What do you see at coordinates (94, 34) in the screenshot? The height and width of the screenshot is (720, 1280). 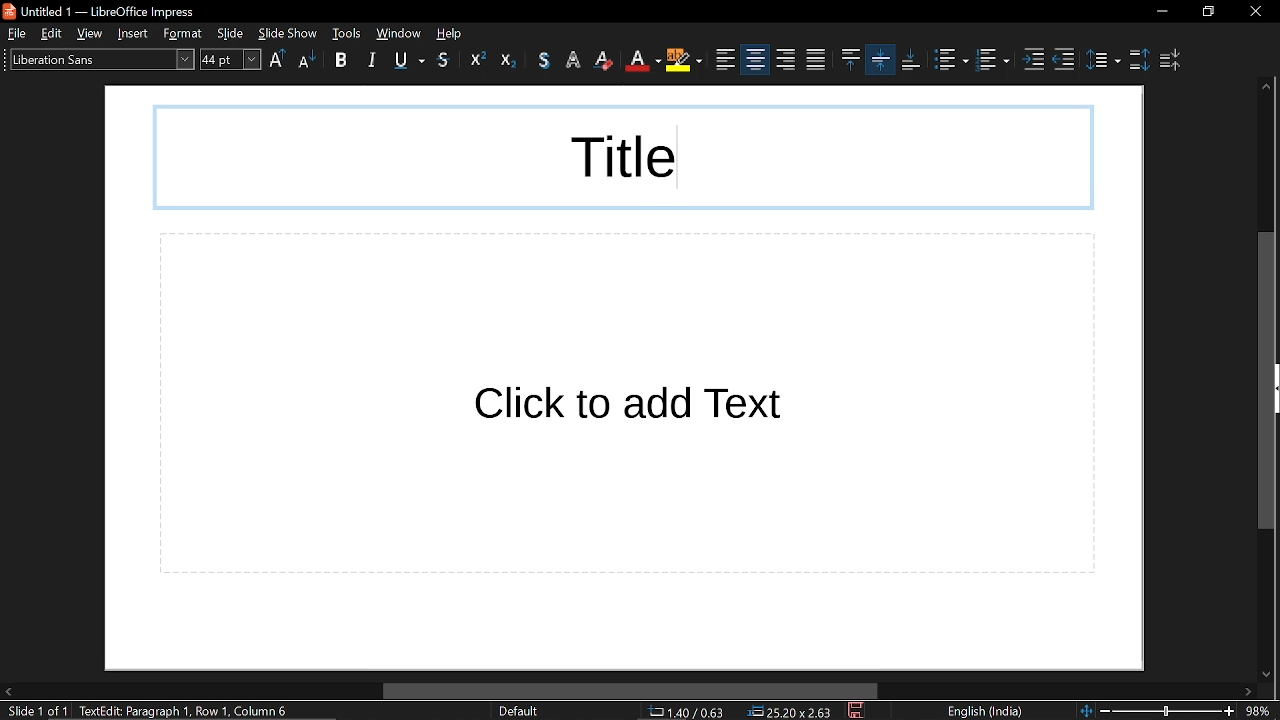 I see `view` at bounding box center [94, 34].